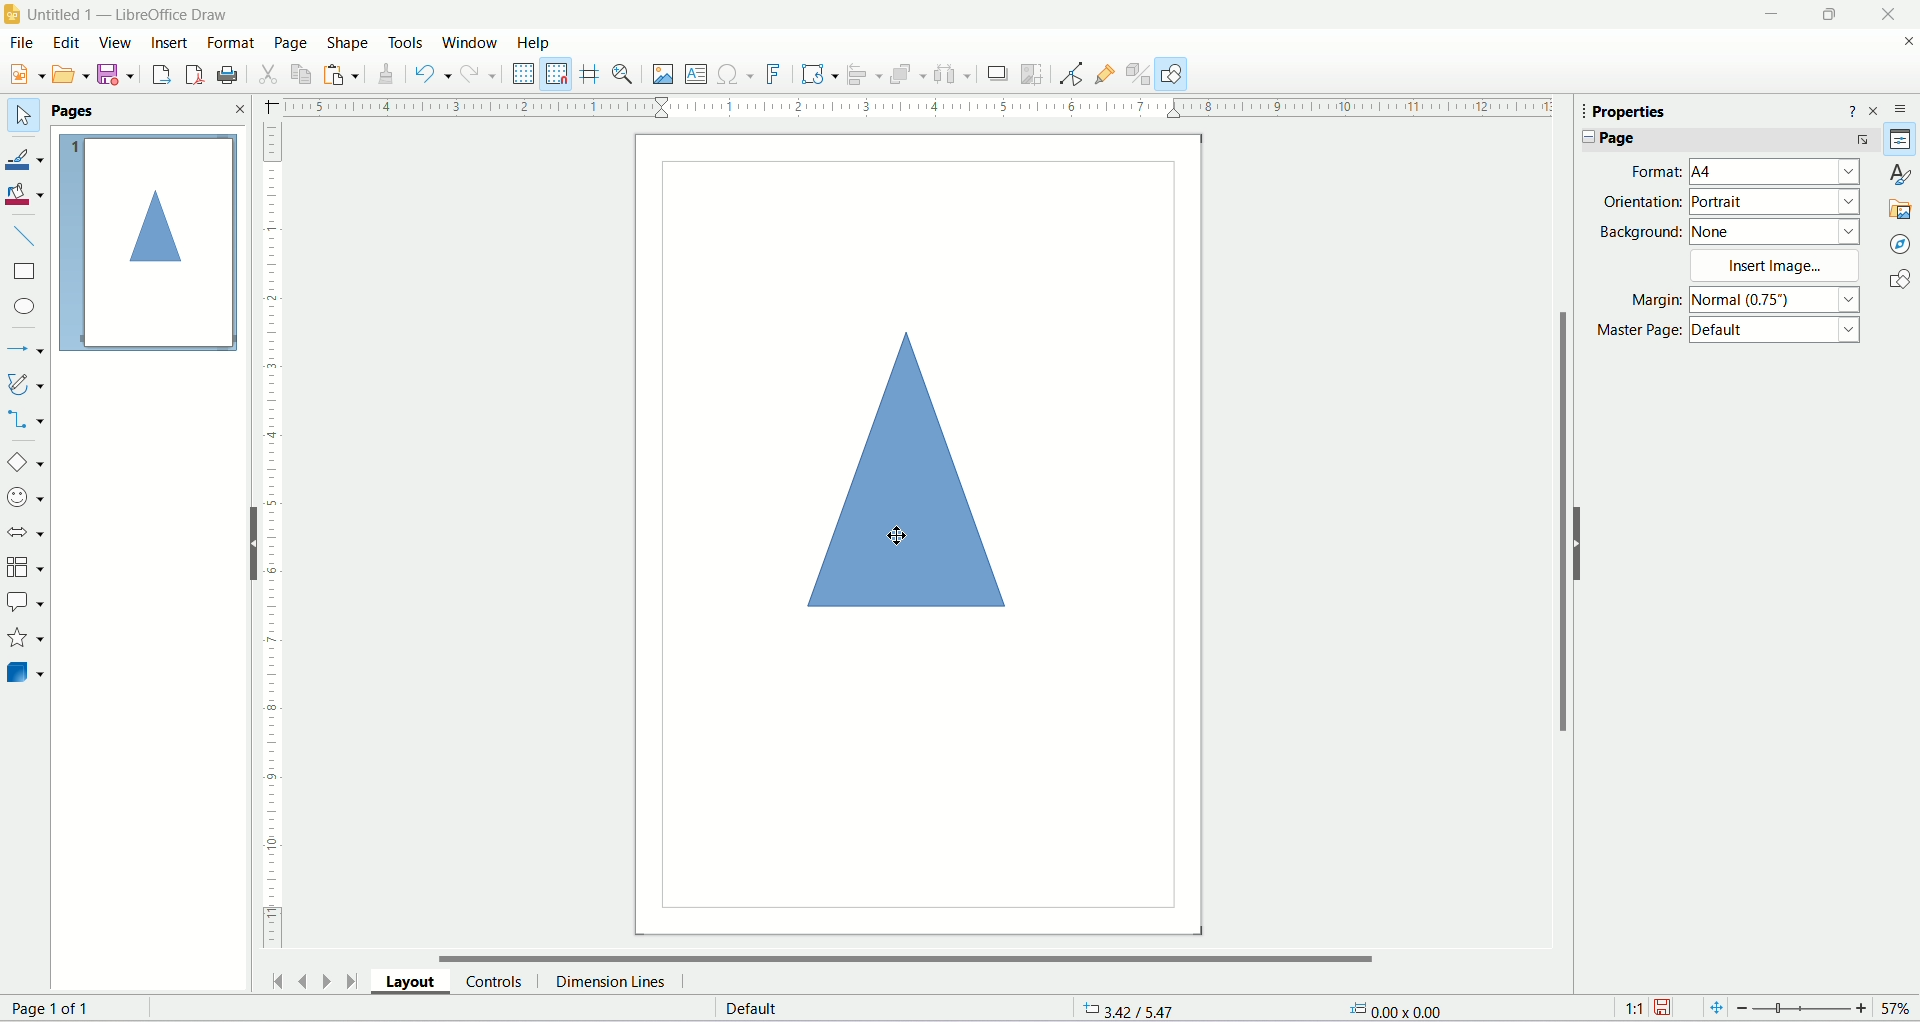 This screenshot has height=1022, width=1920. What do you see at coordinates (1879, 109) in the screenshot?
I see `Close sidebar` at bounding box center [1879, 109].